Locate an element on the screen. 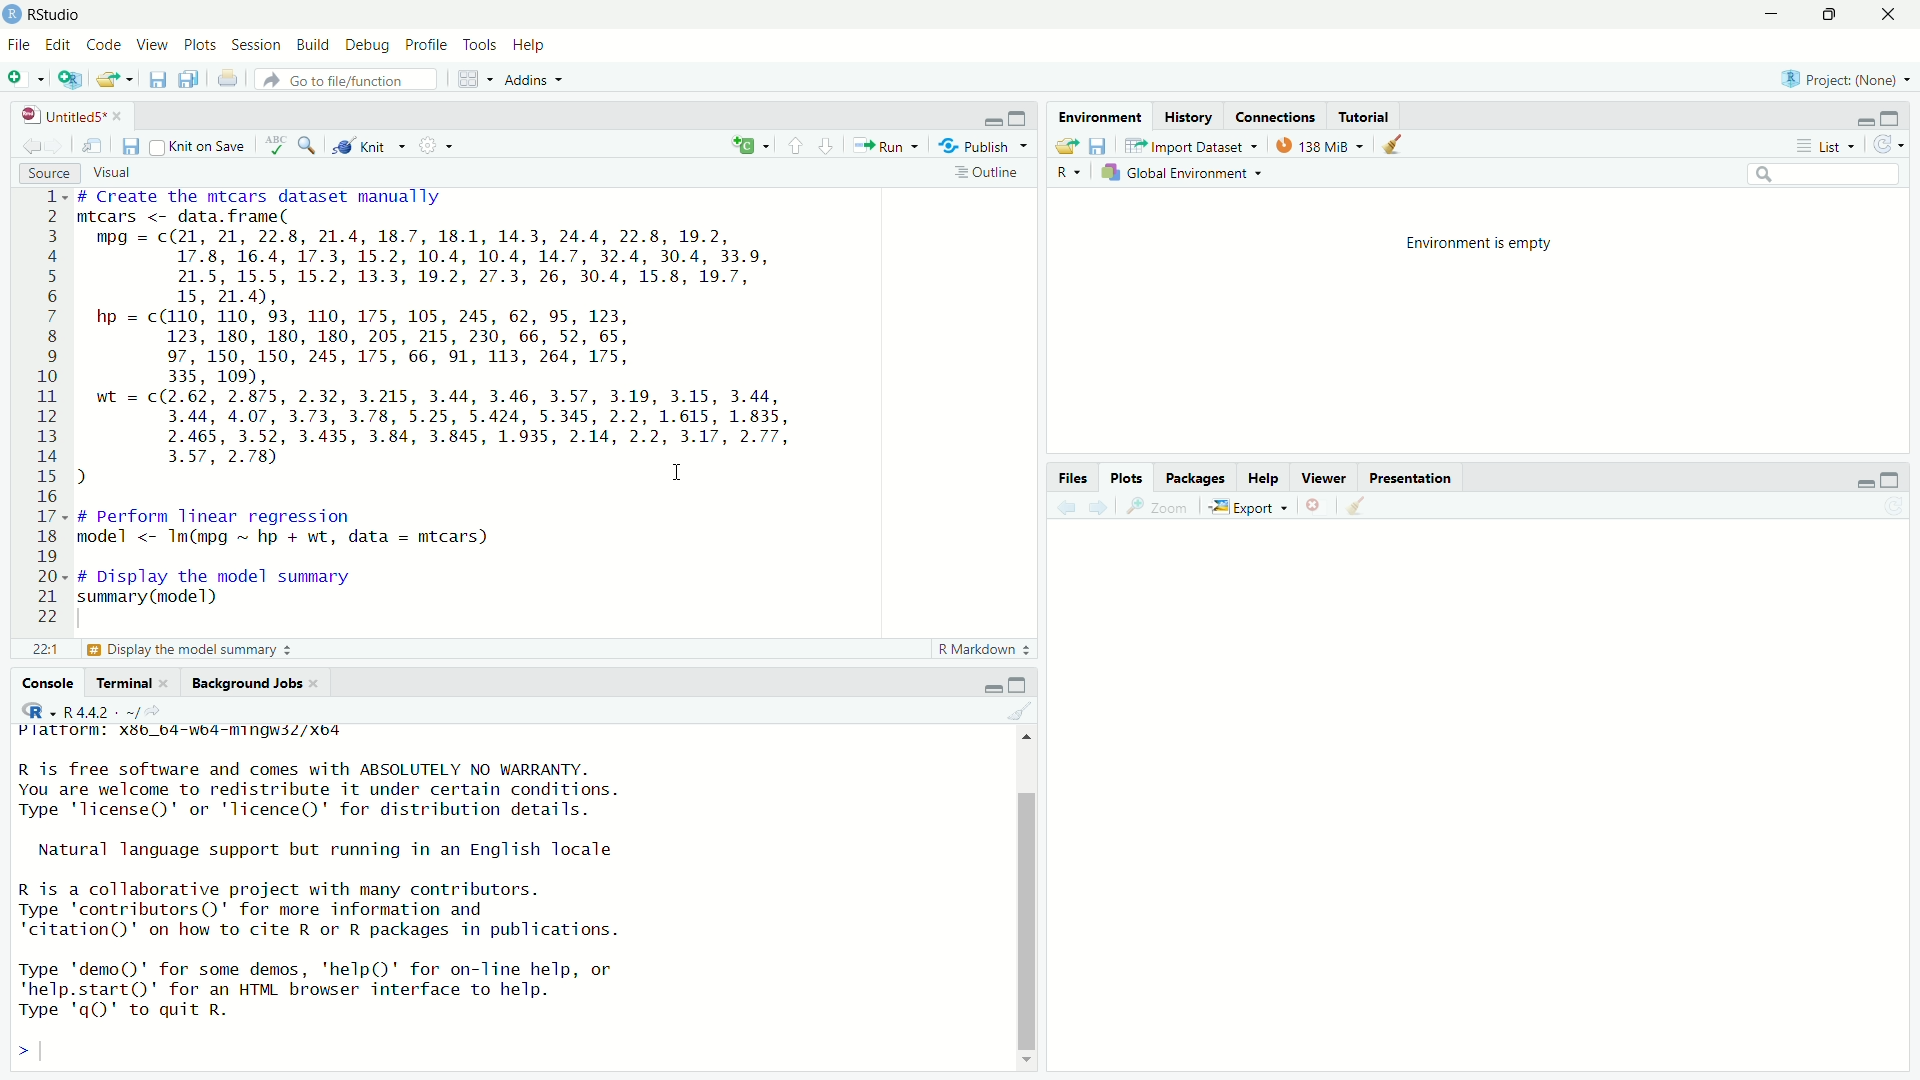 The width and height of the screenshot is (1920, 1080). Viewer is located at coordinates (1328, 479).